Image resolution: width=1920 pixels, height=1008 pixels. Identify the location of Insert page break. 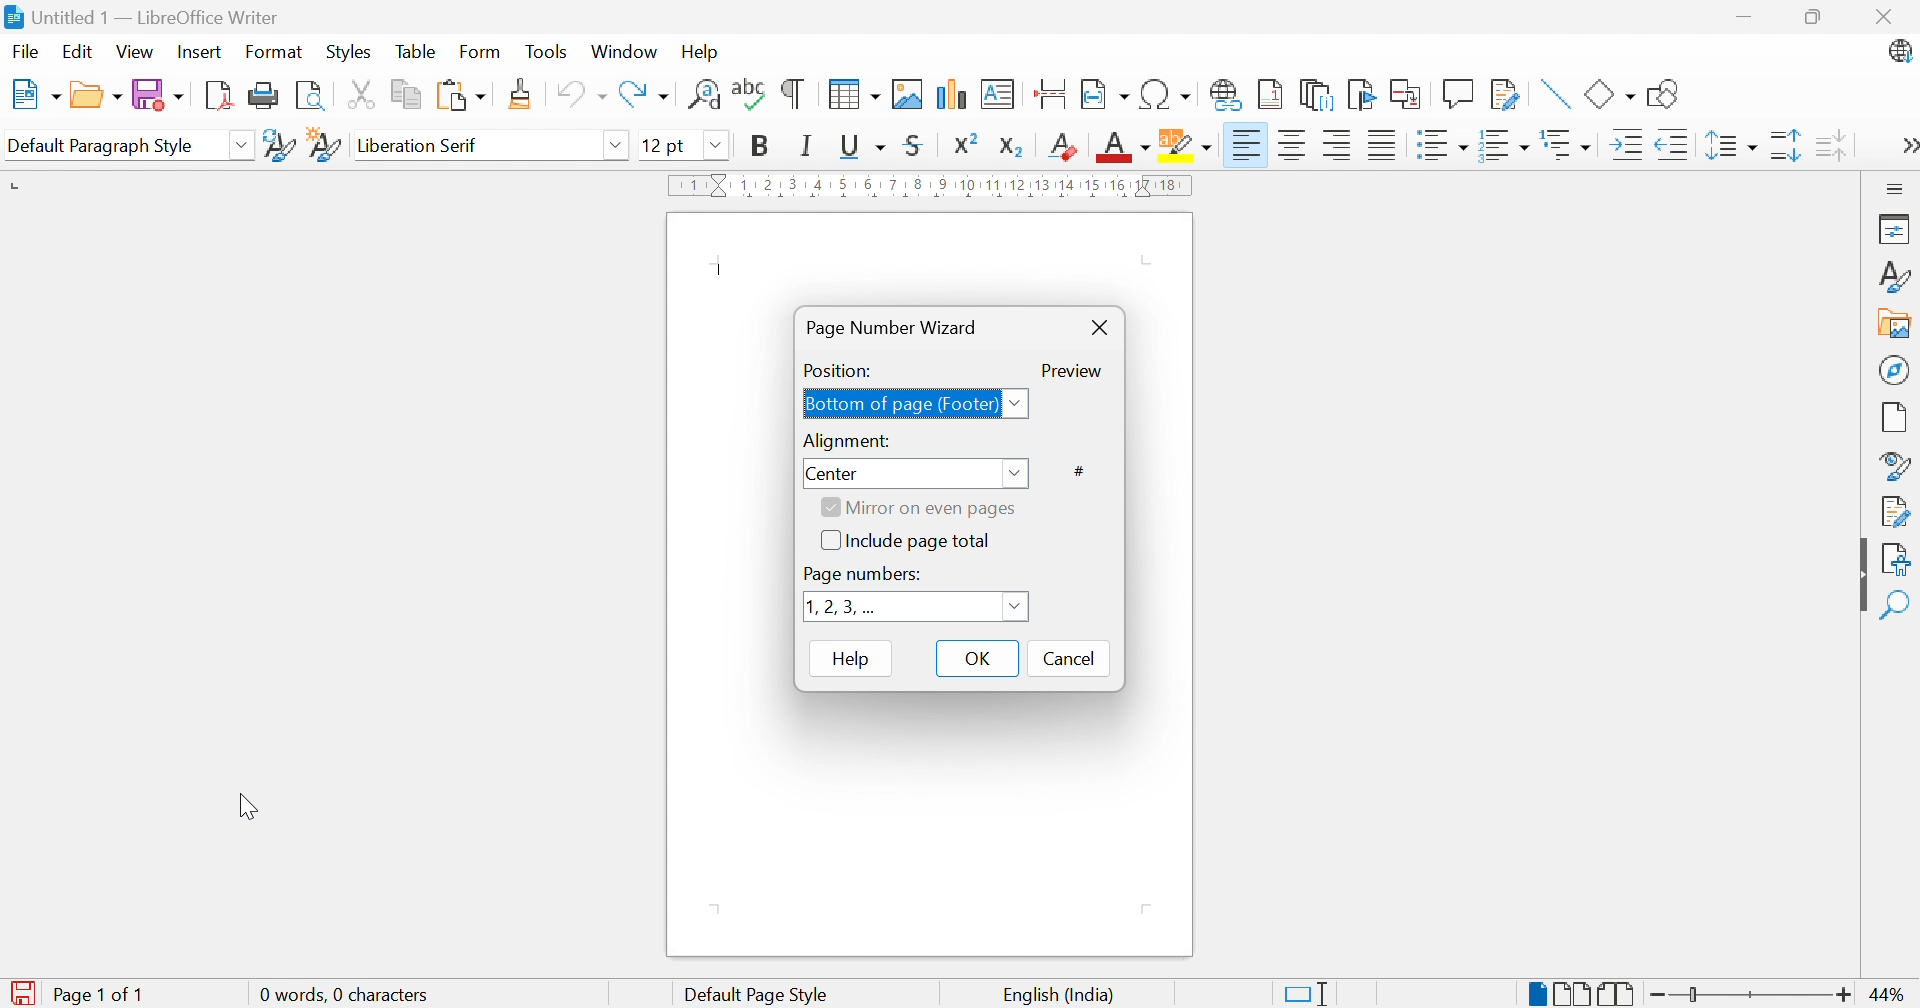
(1050, 91).